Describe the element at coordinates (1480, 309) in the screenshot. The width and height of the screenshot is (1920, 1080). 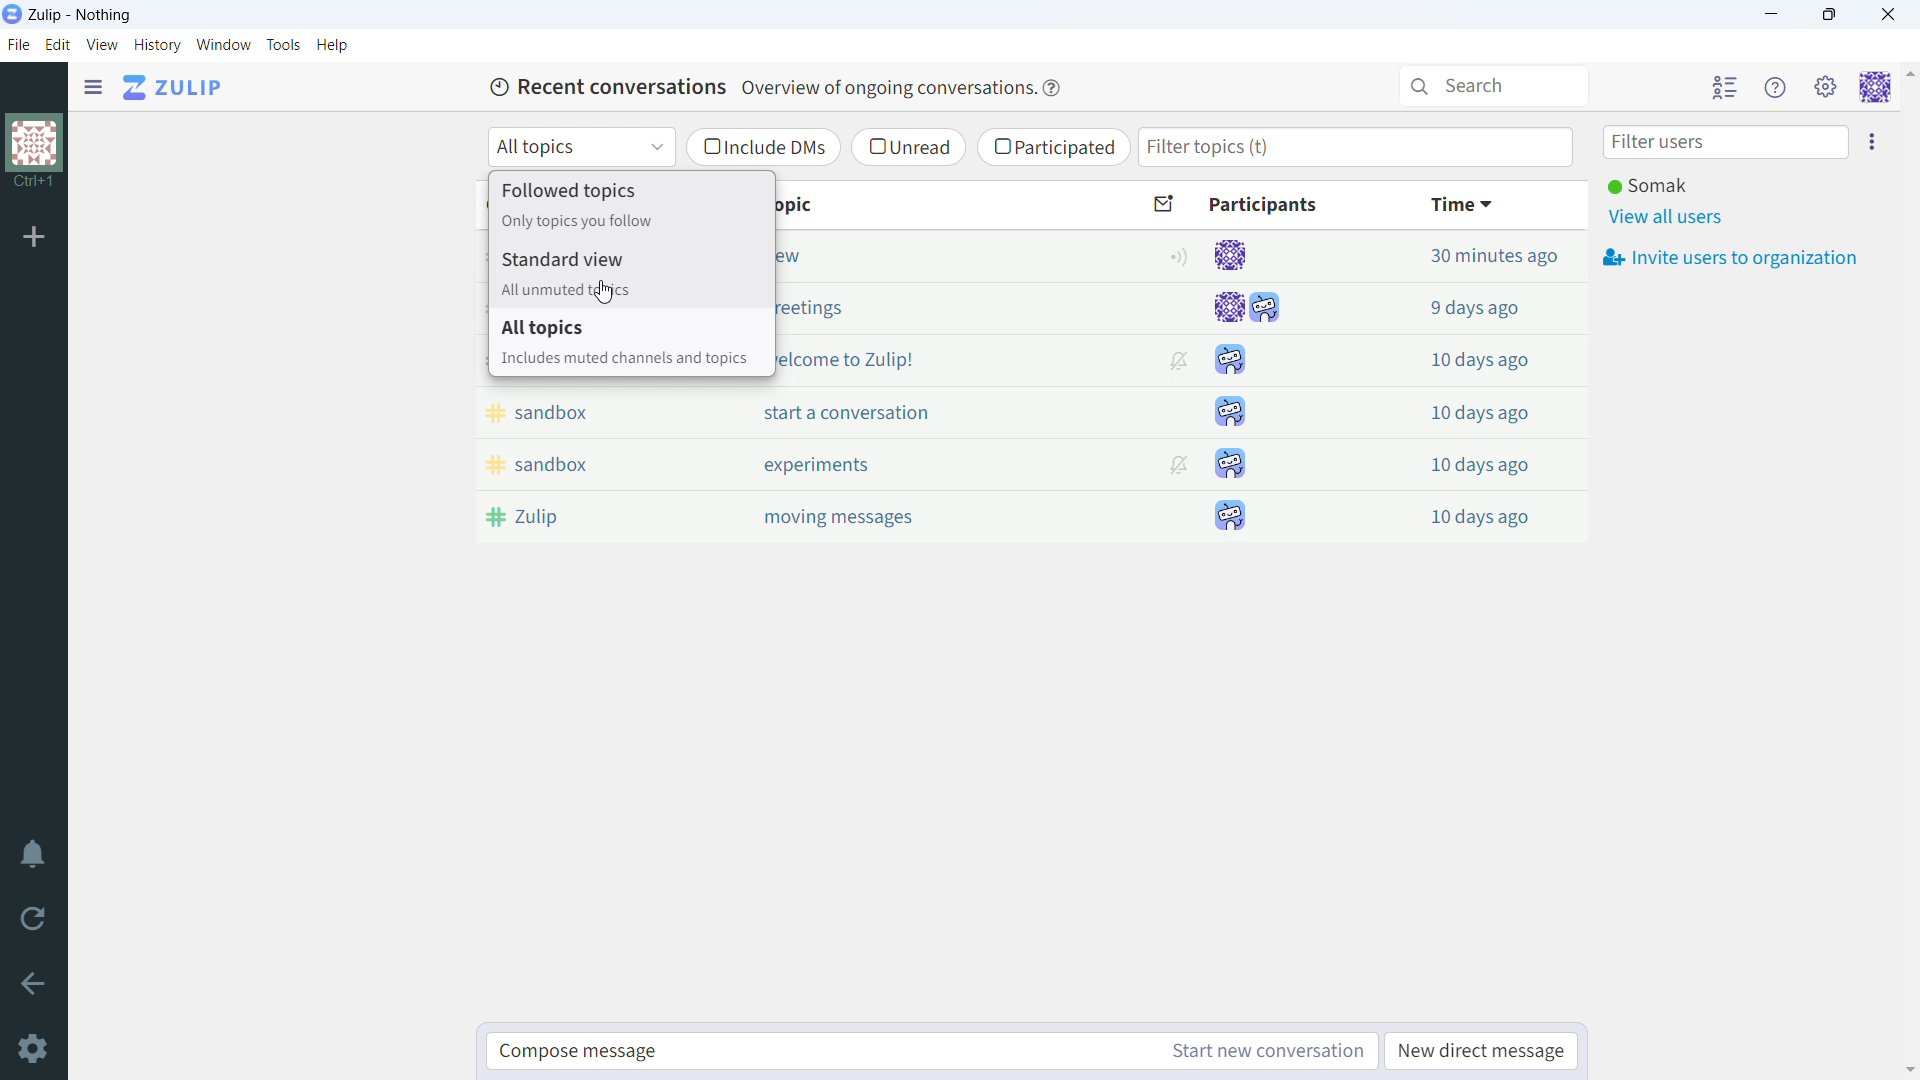
I see `9 days ago` at that location.